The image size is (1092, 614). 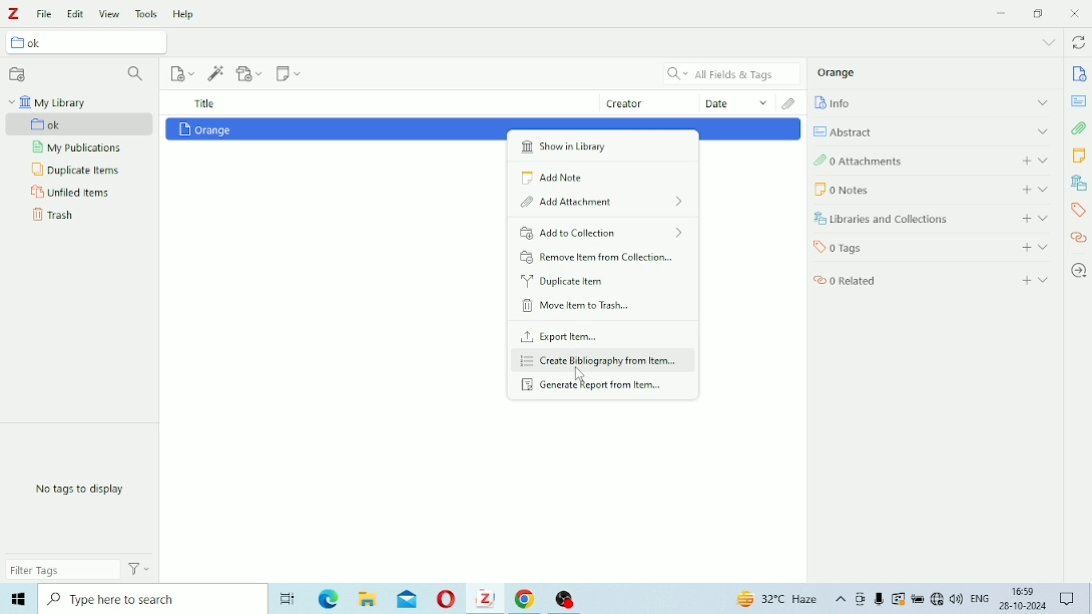 I want to click on New Item, so click(x=184, y=73).